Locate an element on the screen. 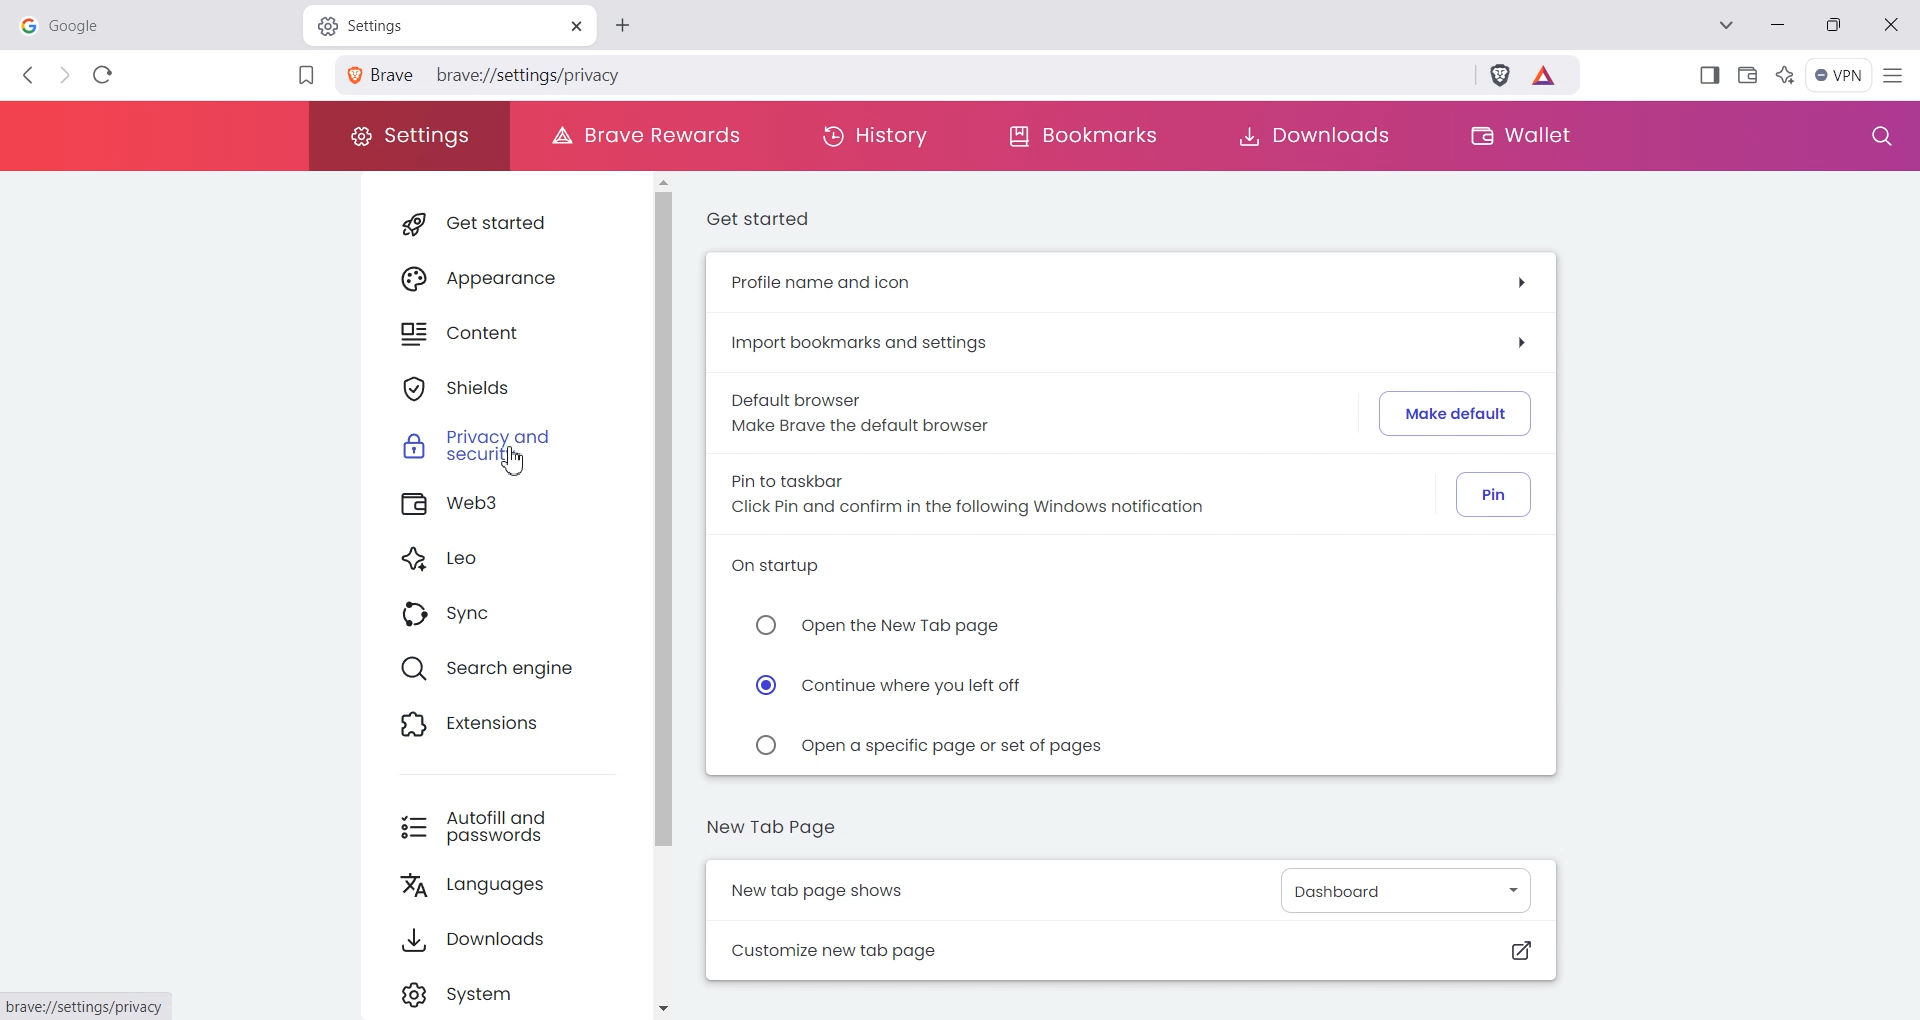  Brave Rewards is located at coordinates (640, 136).